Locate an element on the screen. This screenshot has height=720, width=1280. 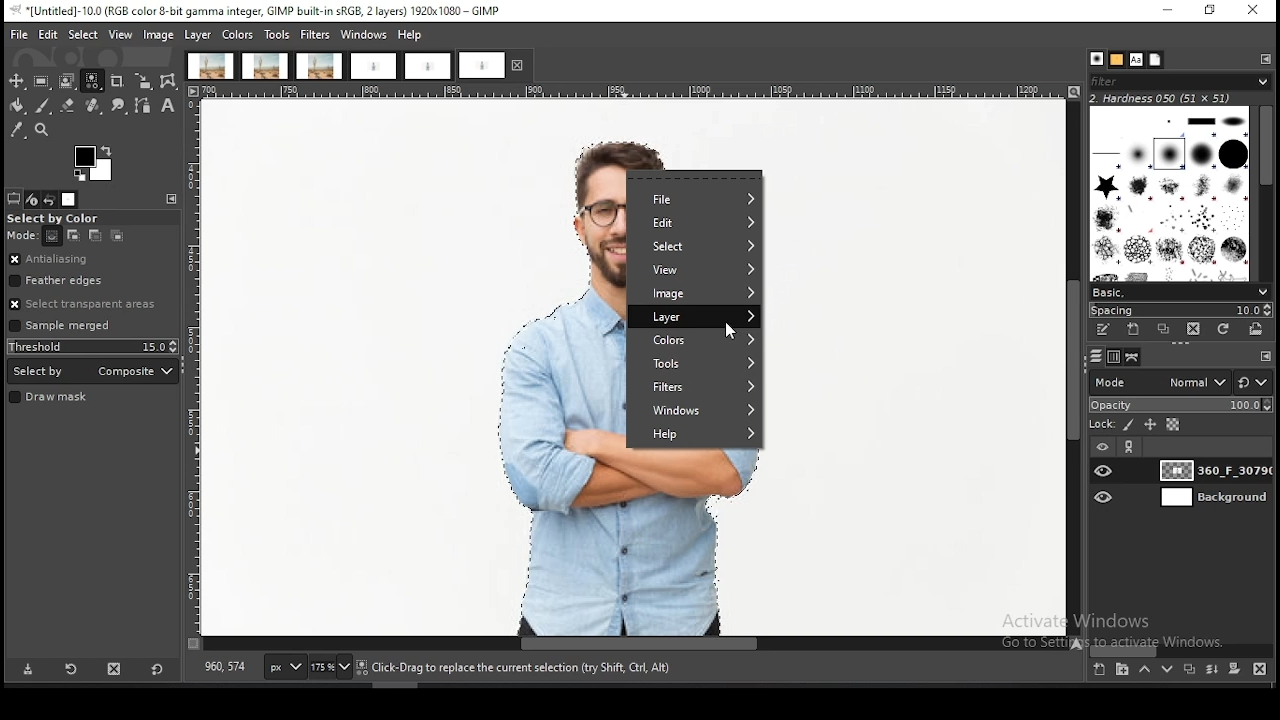
select by color is located at coordinates (59, 219).